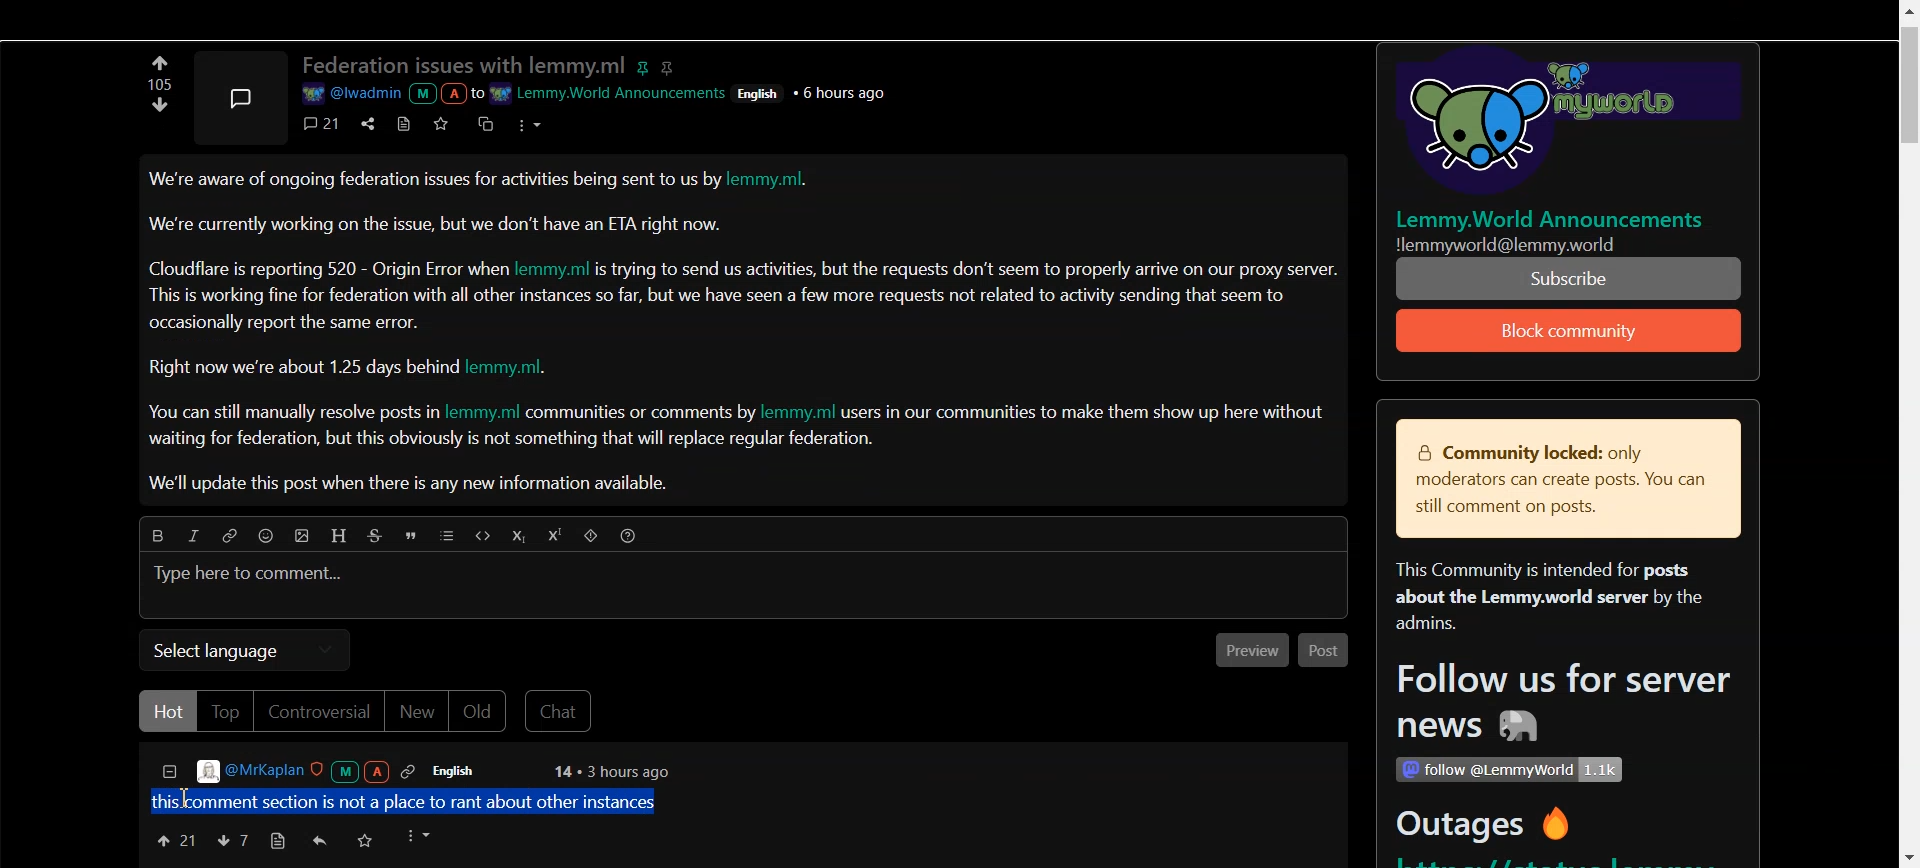 The image size is (1920, 868). I want to click on , so click(1533, 244).